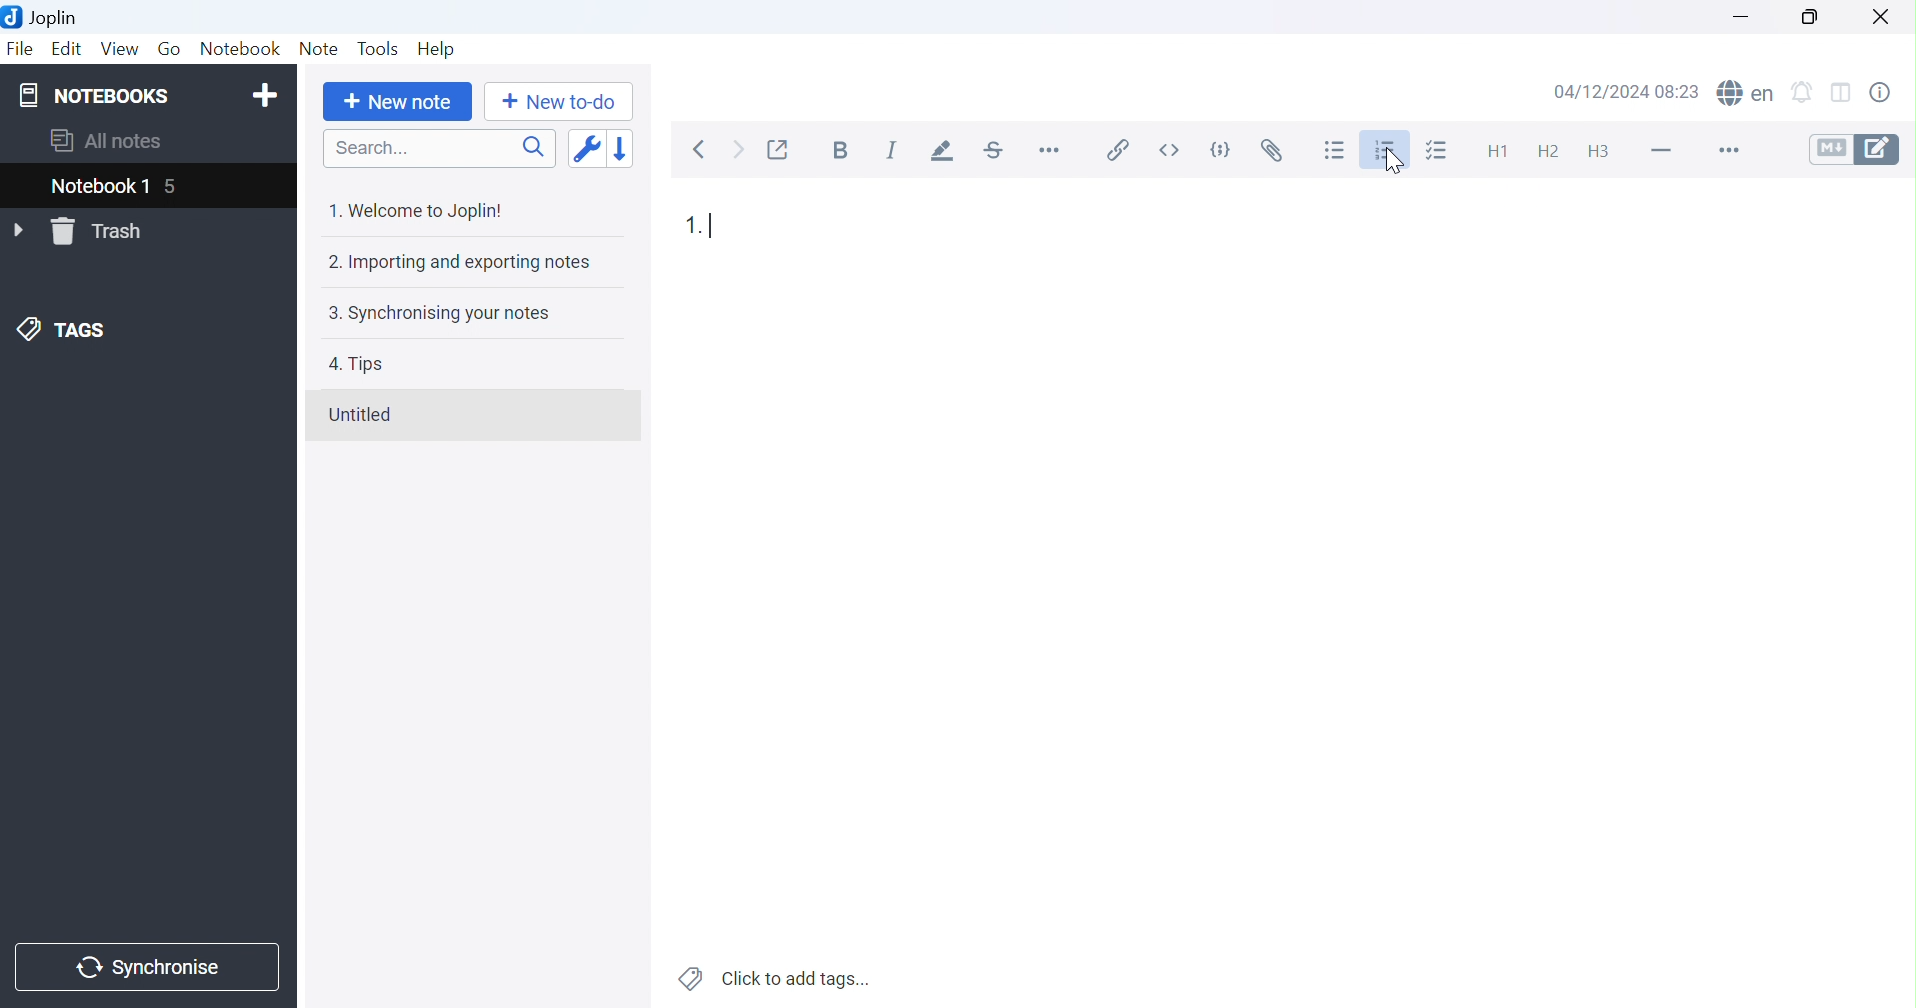 Image resolution: width=1916 pixels, height=1008 pixels. What do you see at coordinates (1547, 148) in the screenshot?
I see `Heading 2` at bounding box center [1547, 148].